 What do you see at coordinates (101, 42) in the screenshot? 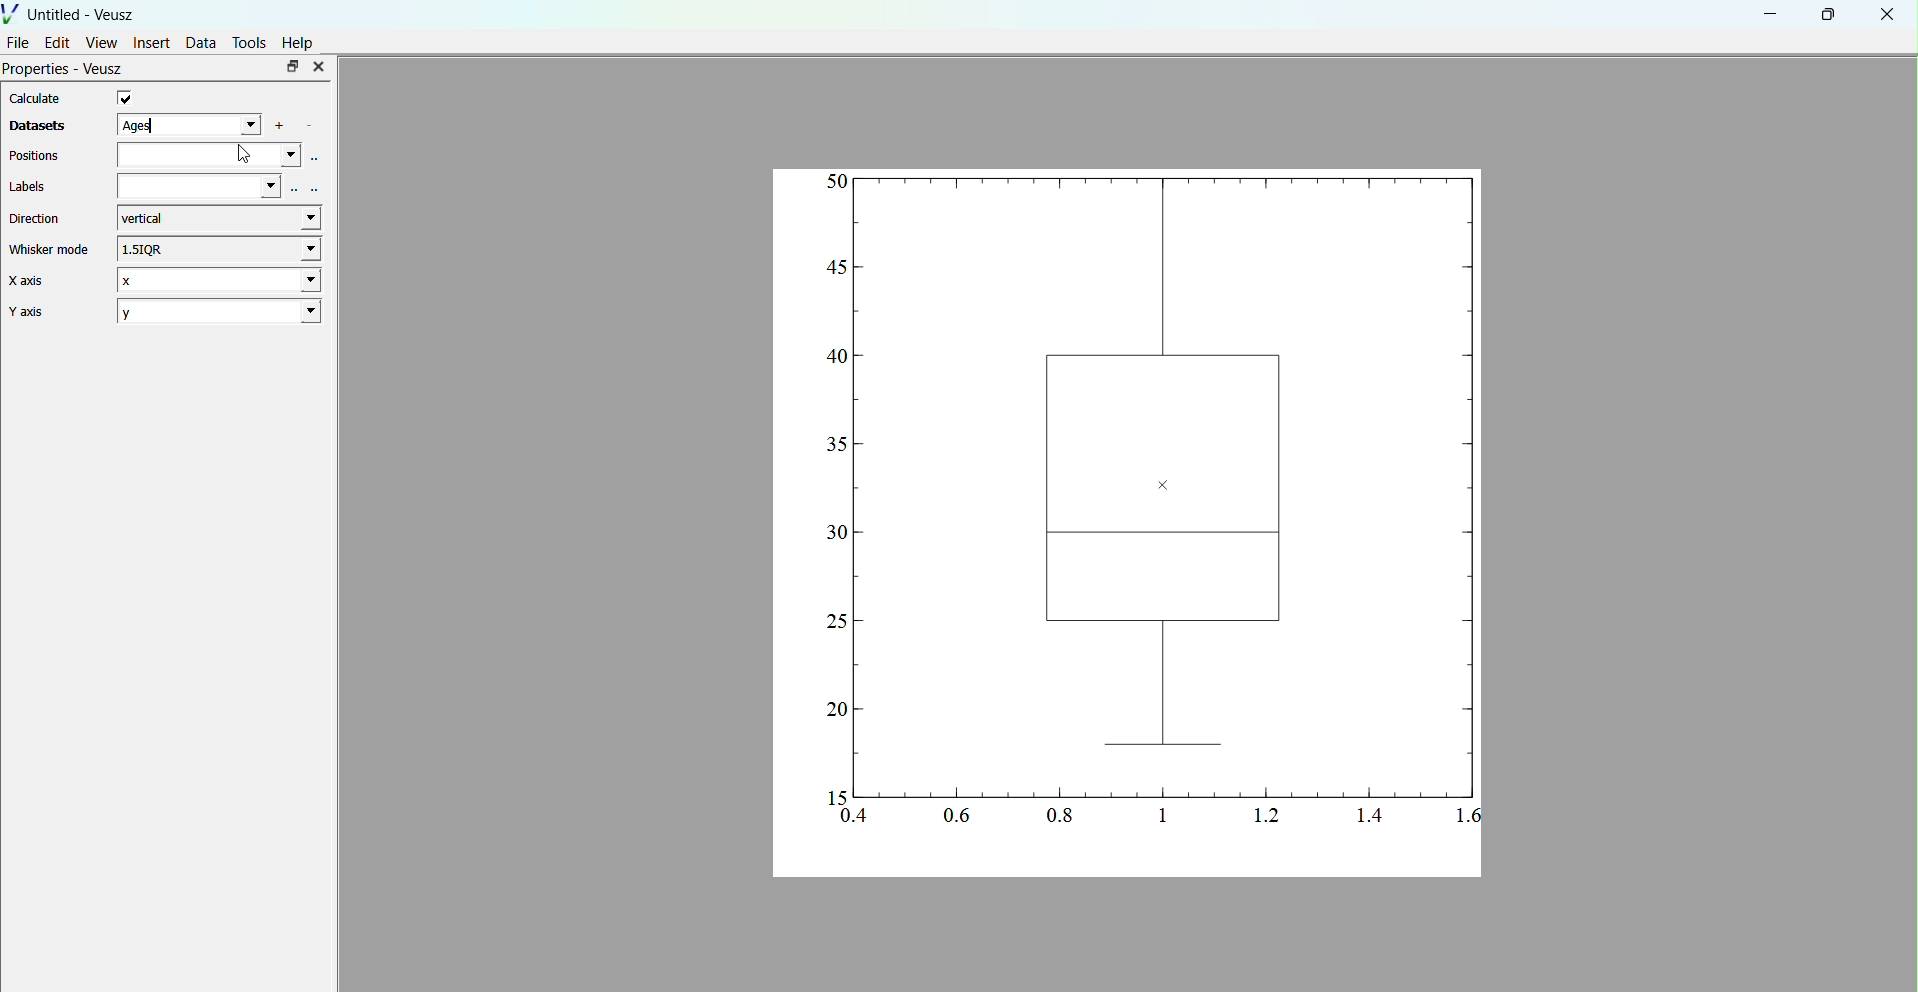
I see `View` at bounding box center [101, 42].